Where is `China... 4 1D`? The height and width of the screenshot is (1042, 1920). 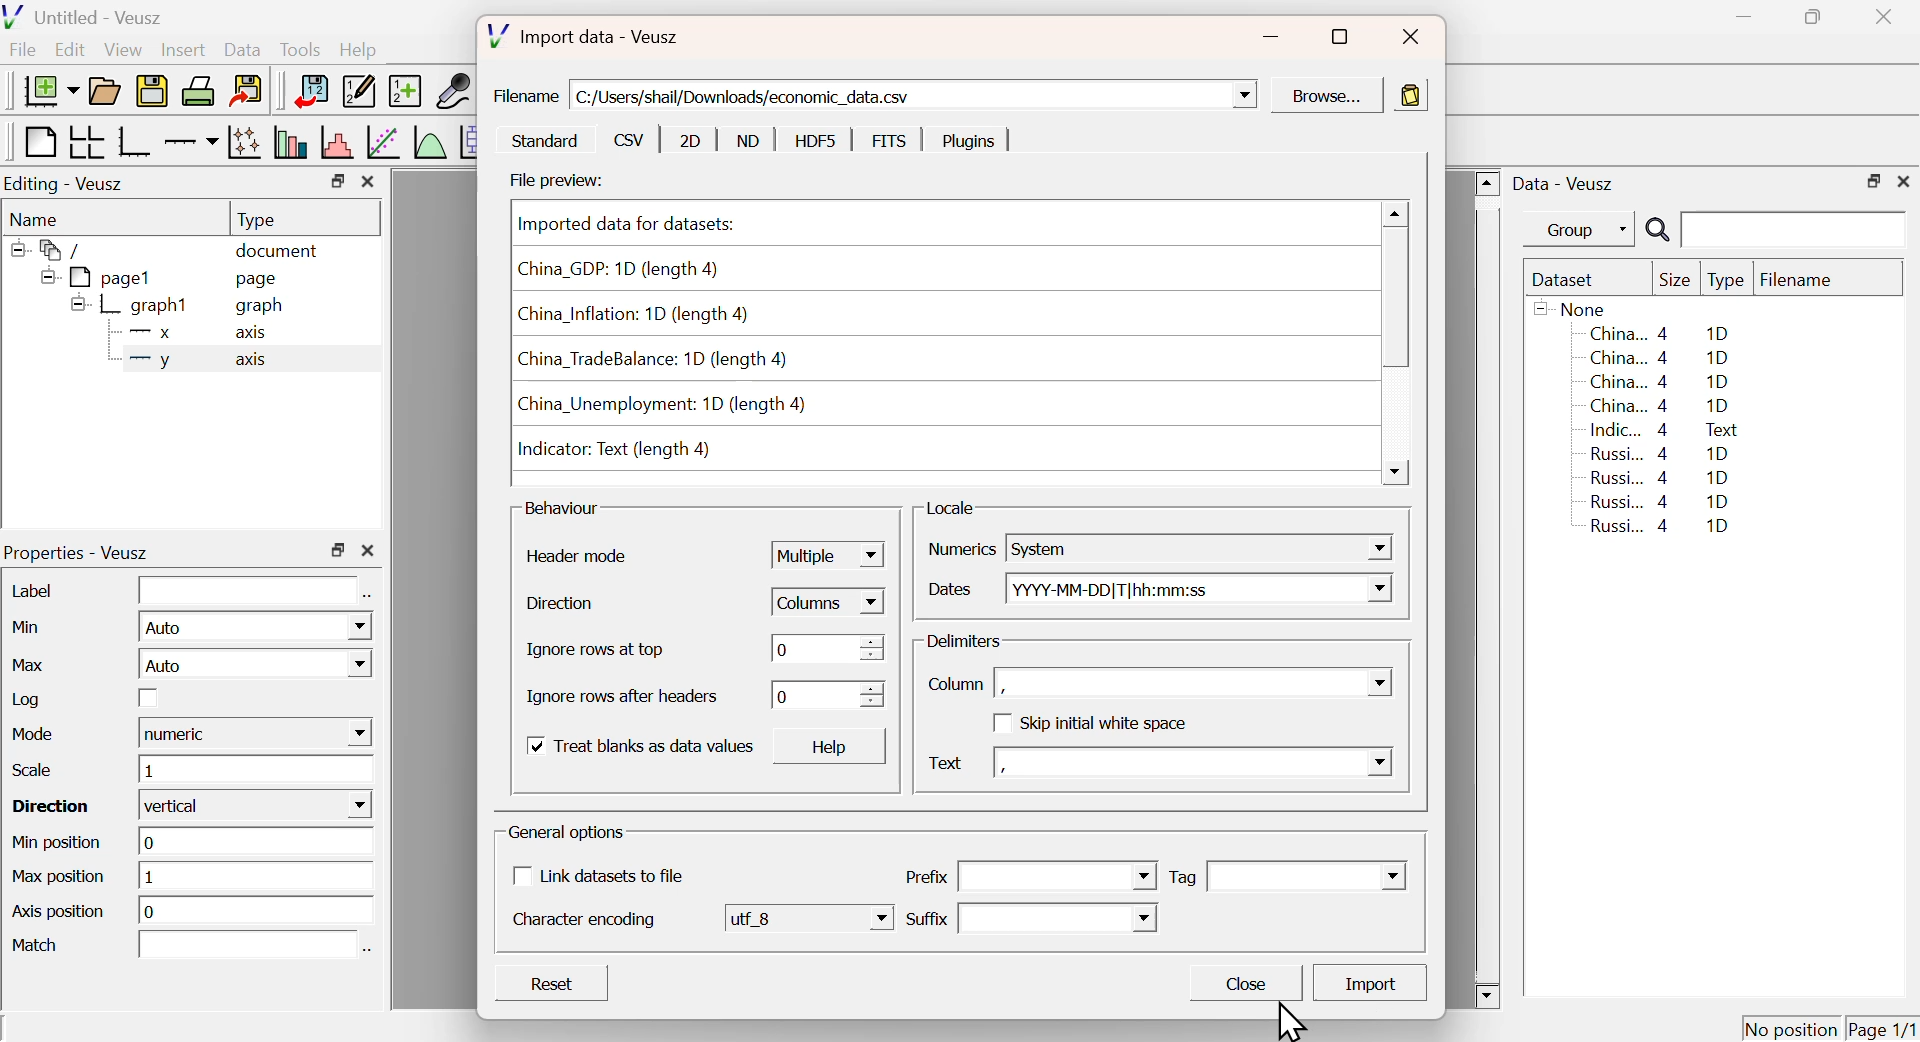
China... 4 1D is located at coordinates (1659, 333).